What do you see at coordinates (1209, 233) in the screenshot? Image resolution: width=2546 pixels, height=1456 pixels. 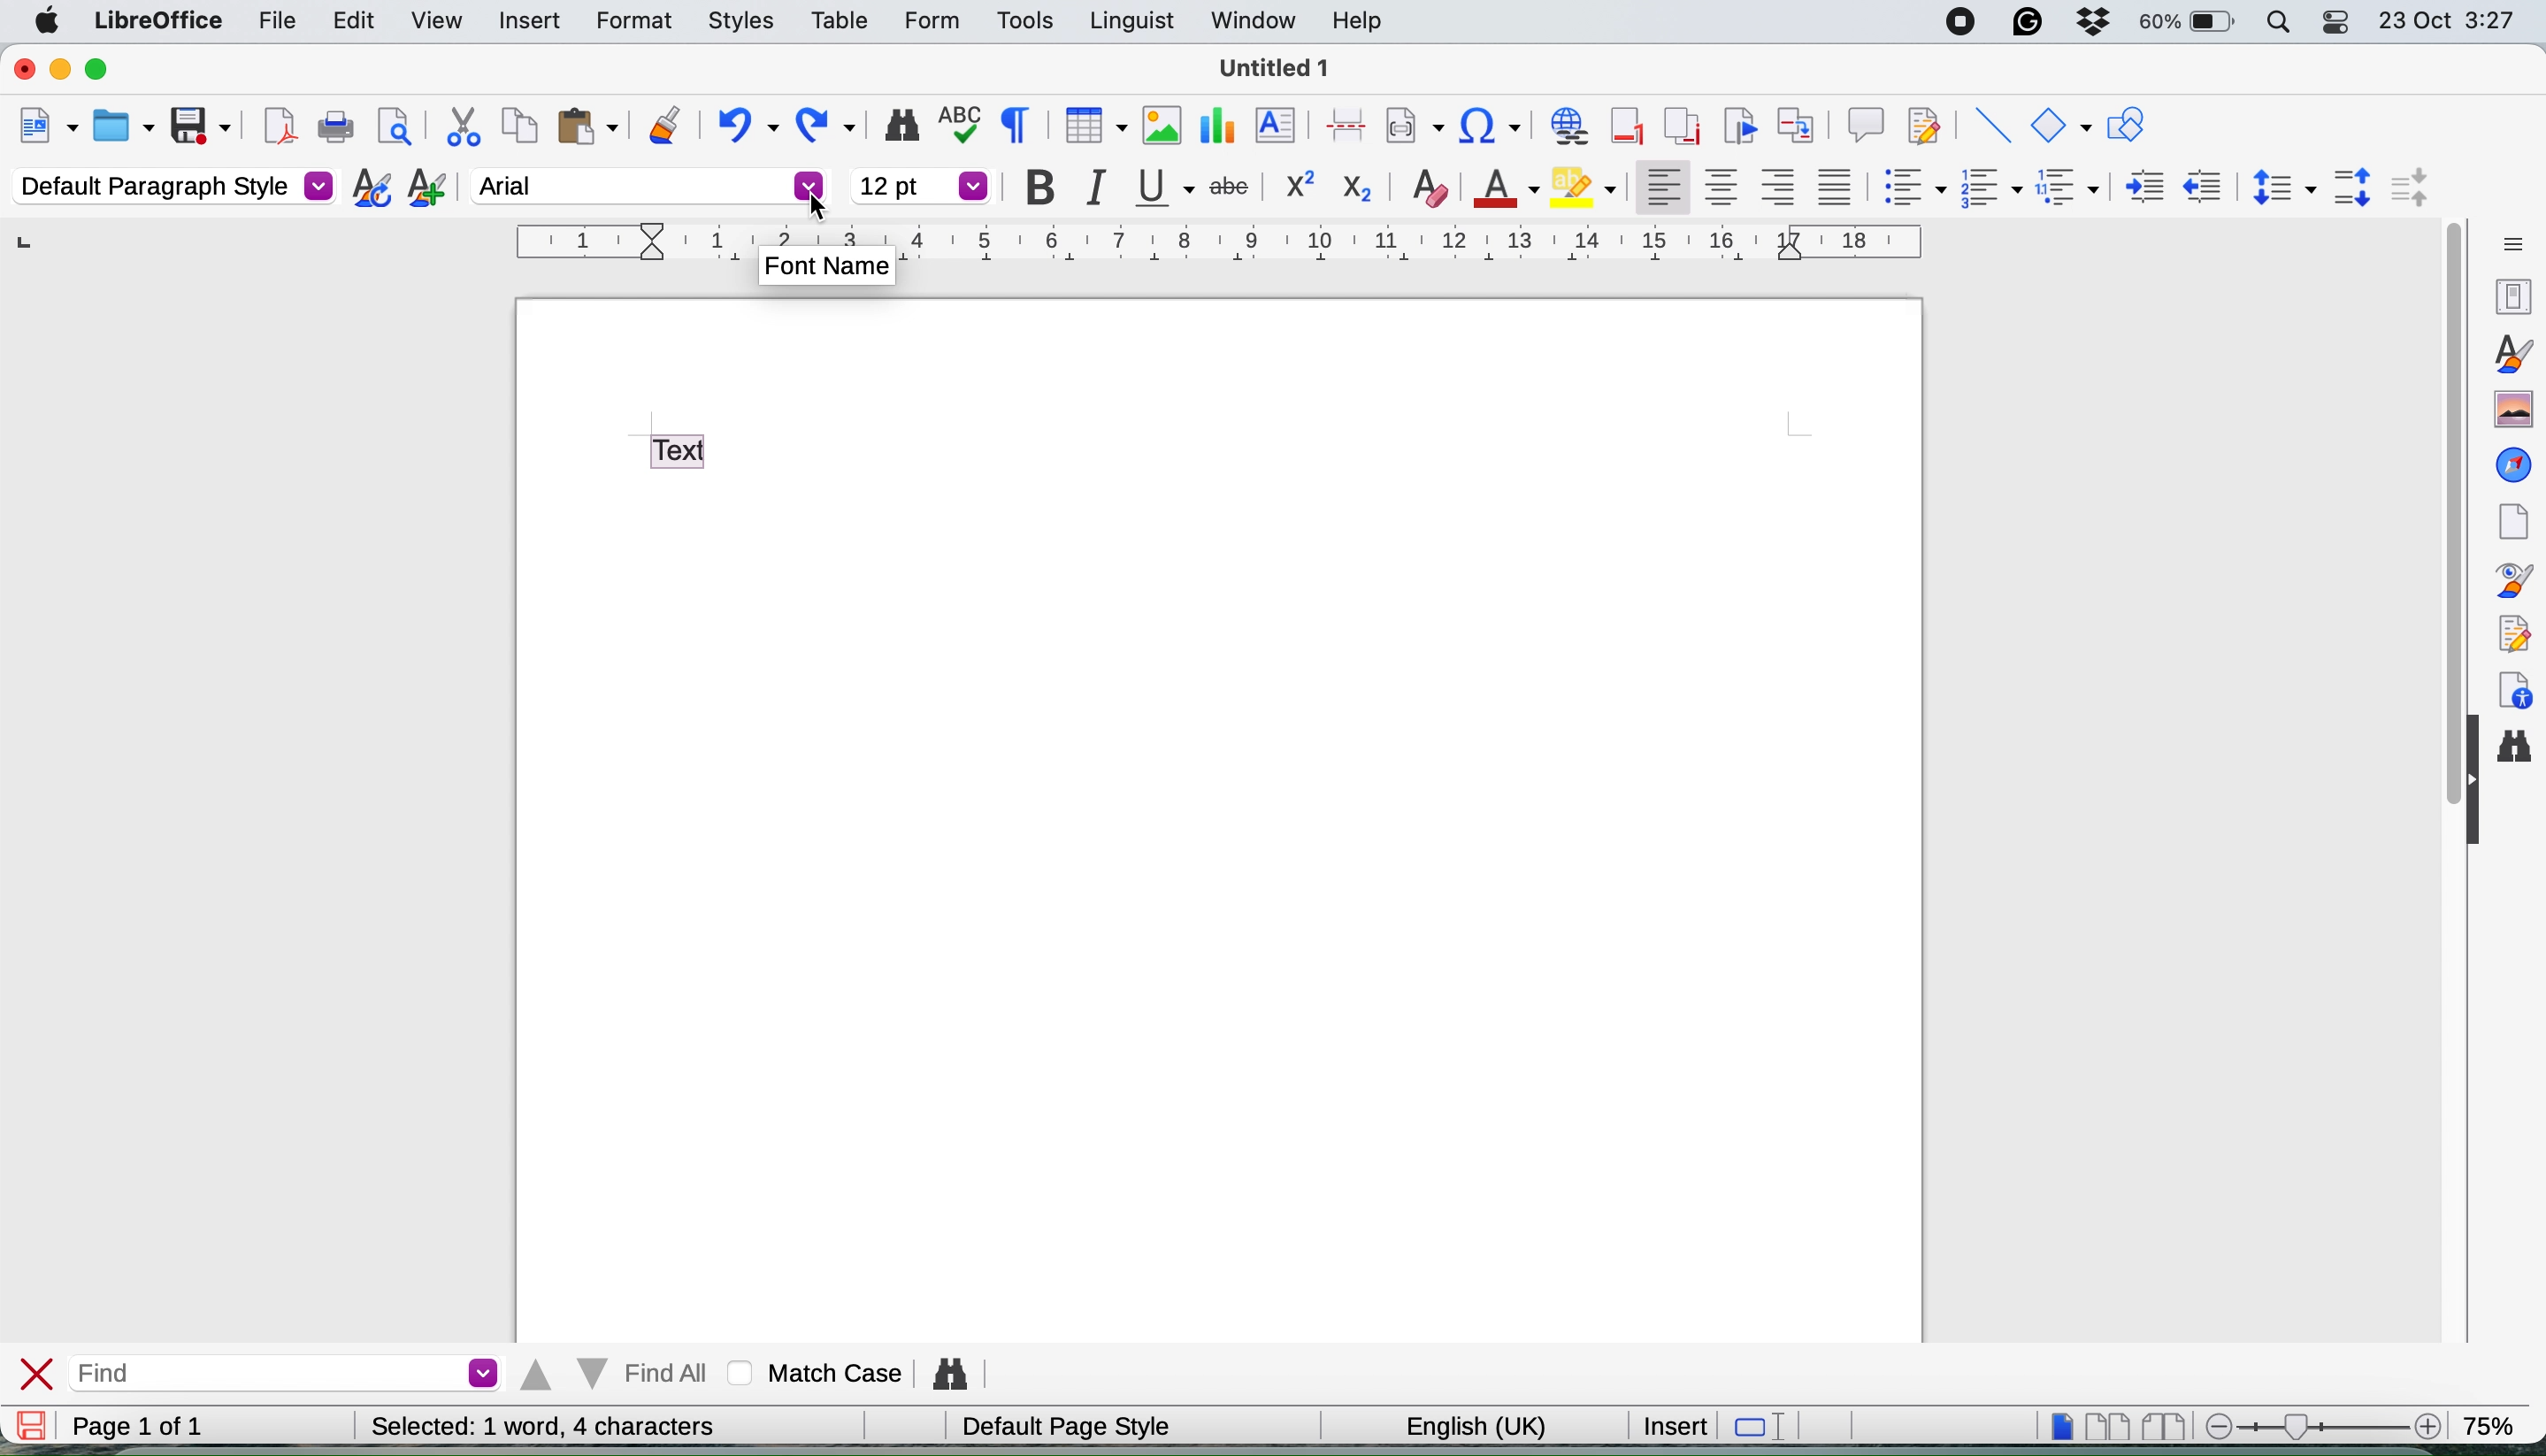 I see `style` at bounding box center [1209, 233].